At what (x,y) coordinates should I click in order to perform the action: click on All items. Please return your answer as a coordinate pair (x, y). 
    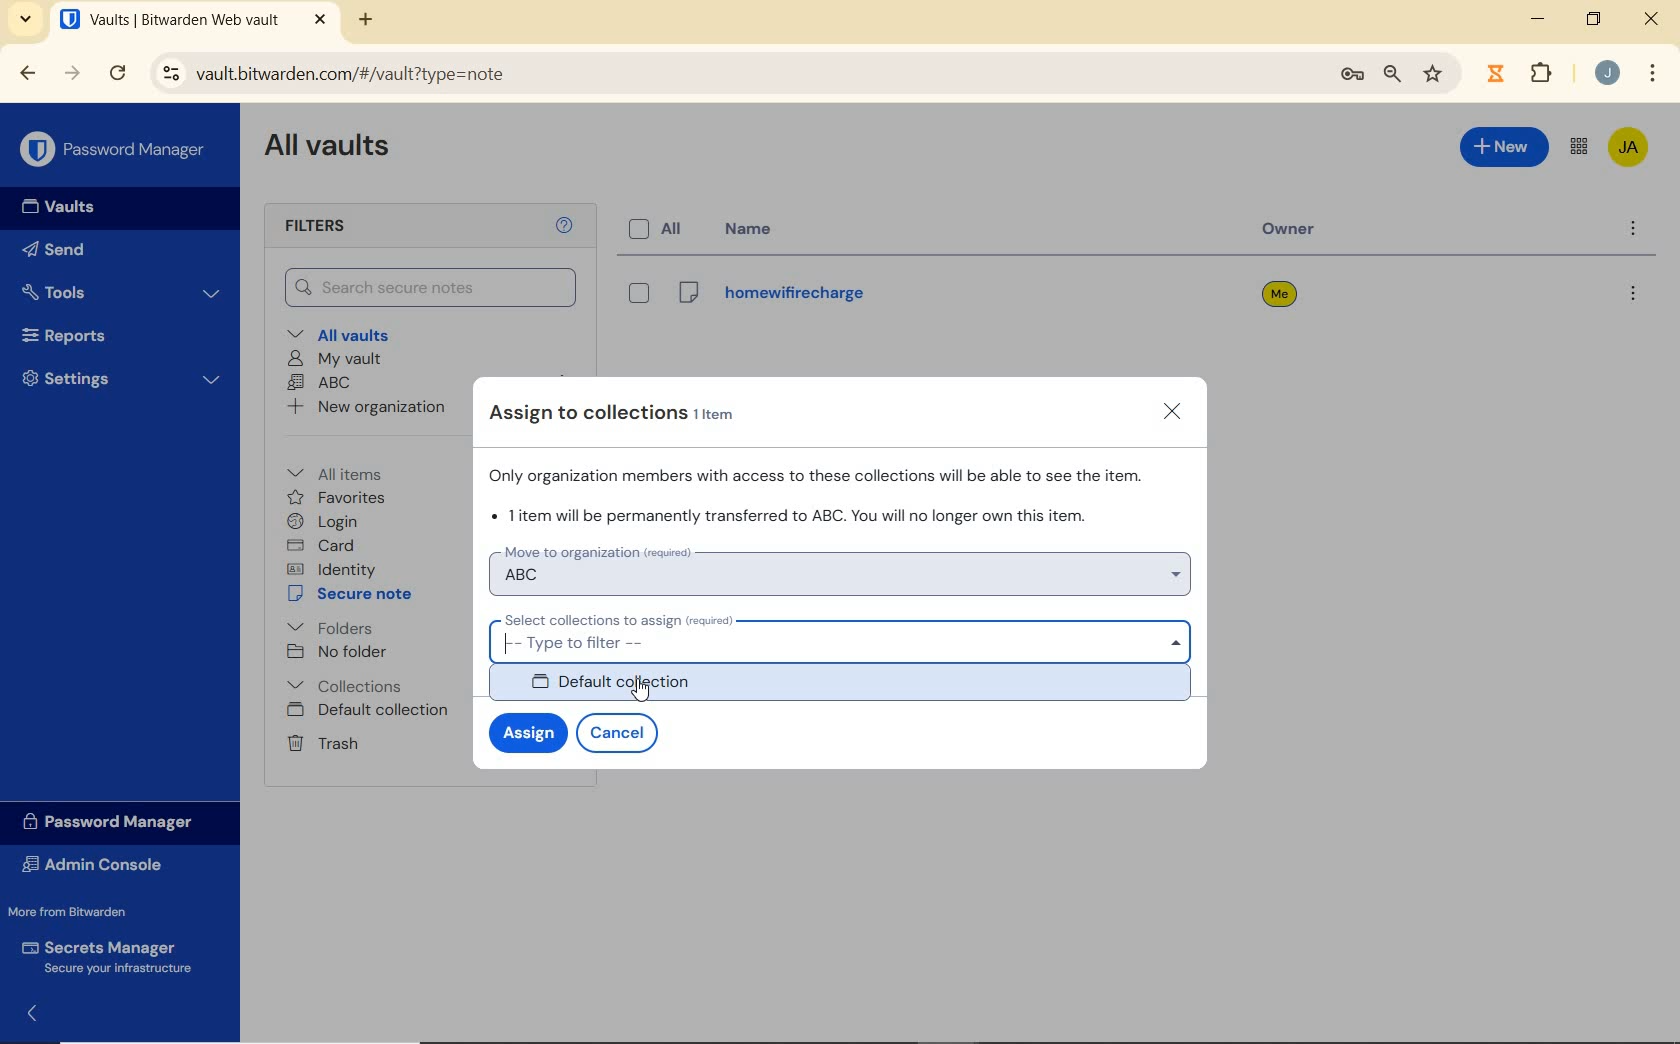
    Looking at the image, I should click on (349, 471).